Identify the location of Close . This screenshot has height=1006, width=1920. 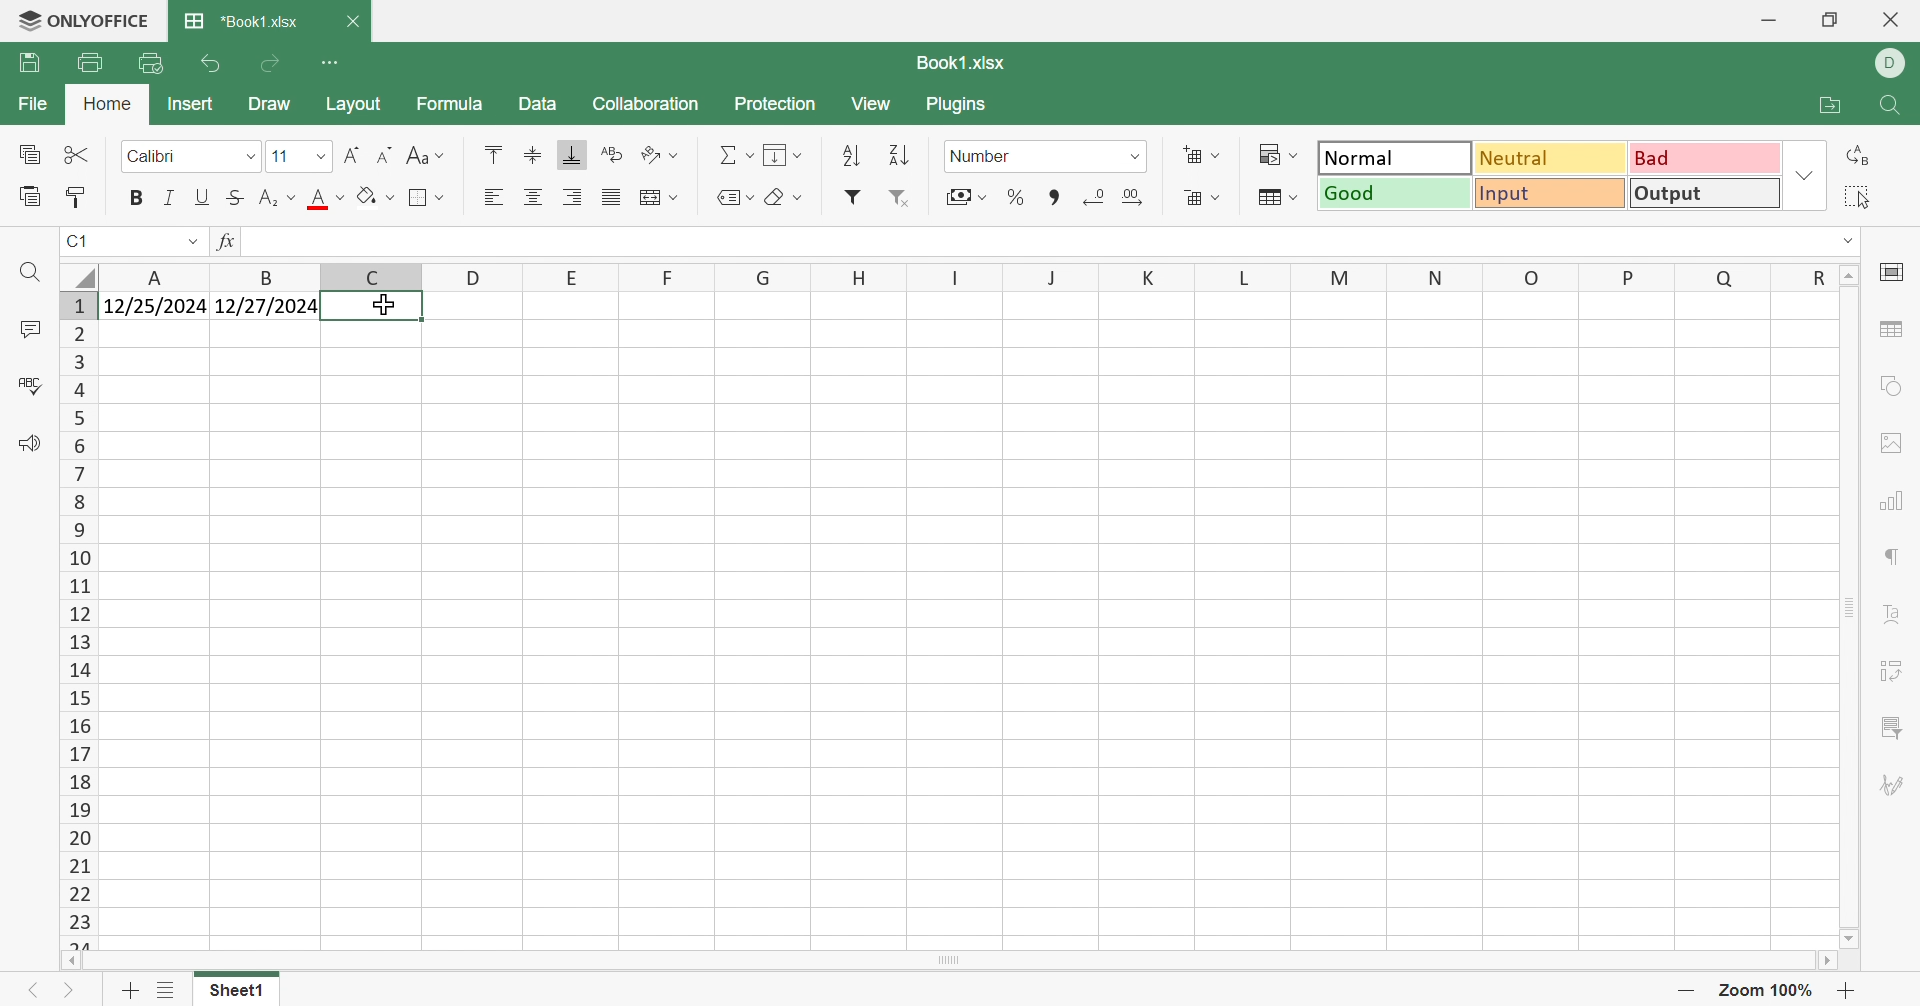
(1899, 20).